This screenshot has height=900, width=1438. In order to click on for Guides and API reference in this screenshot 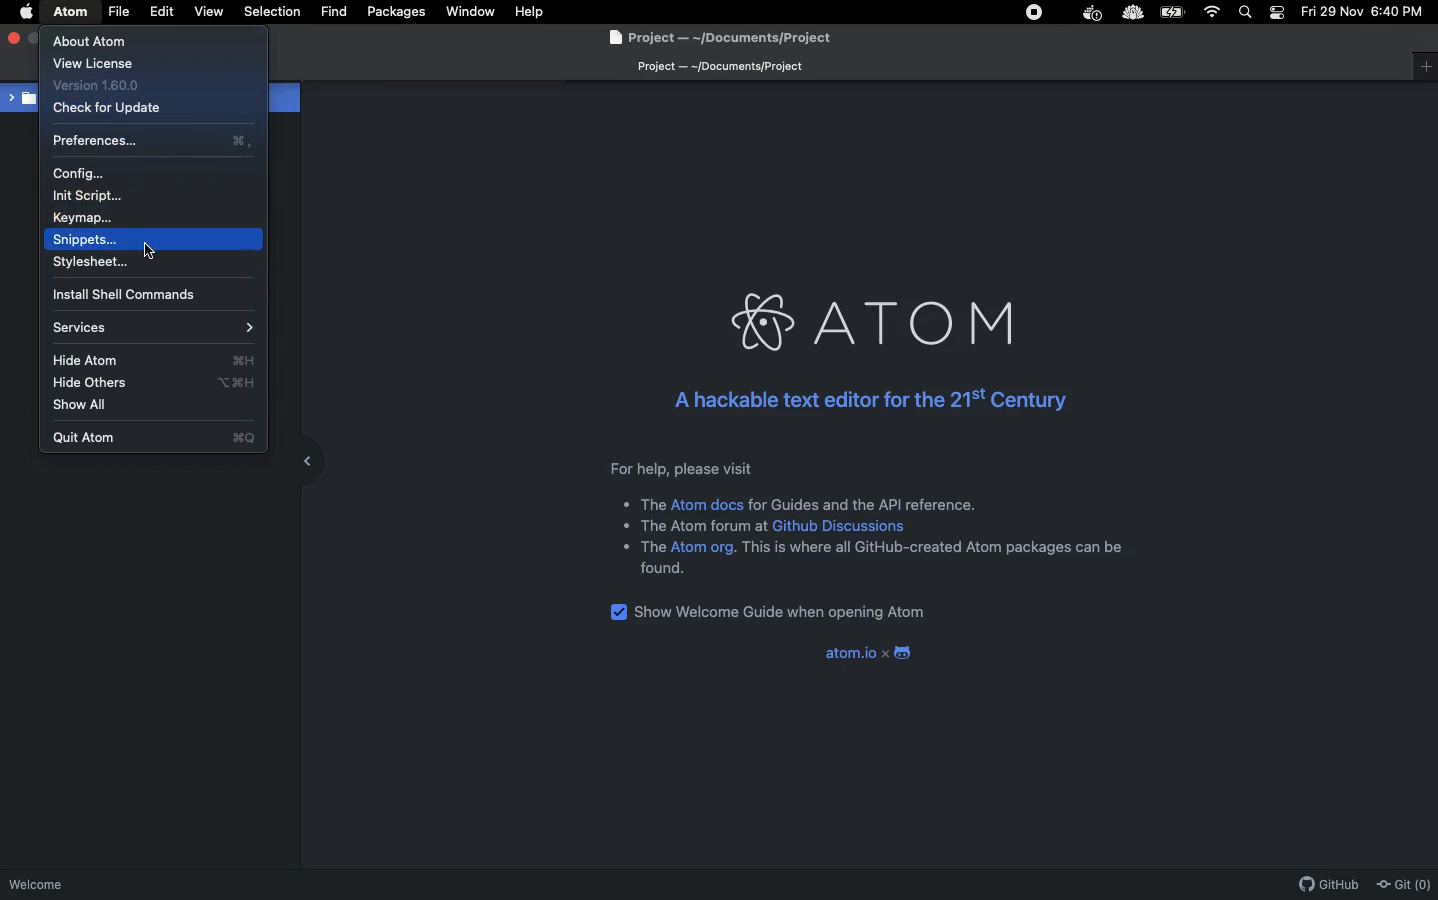, I will do `click(862, 504)`.